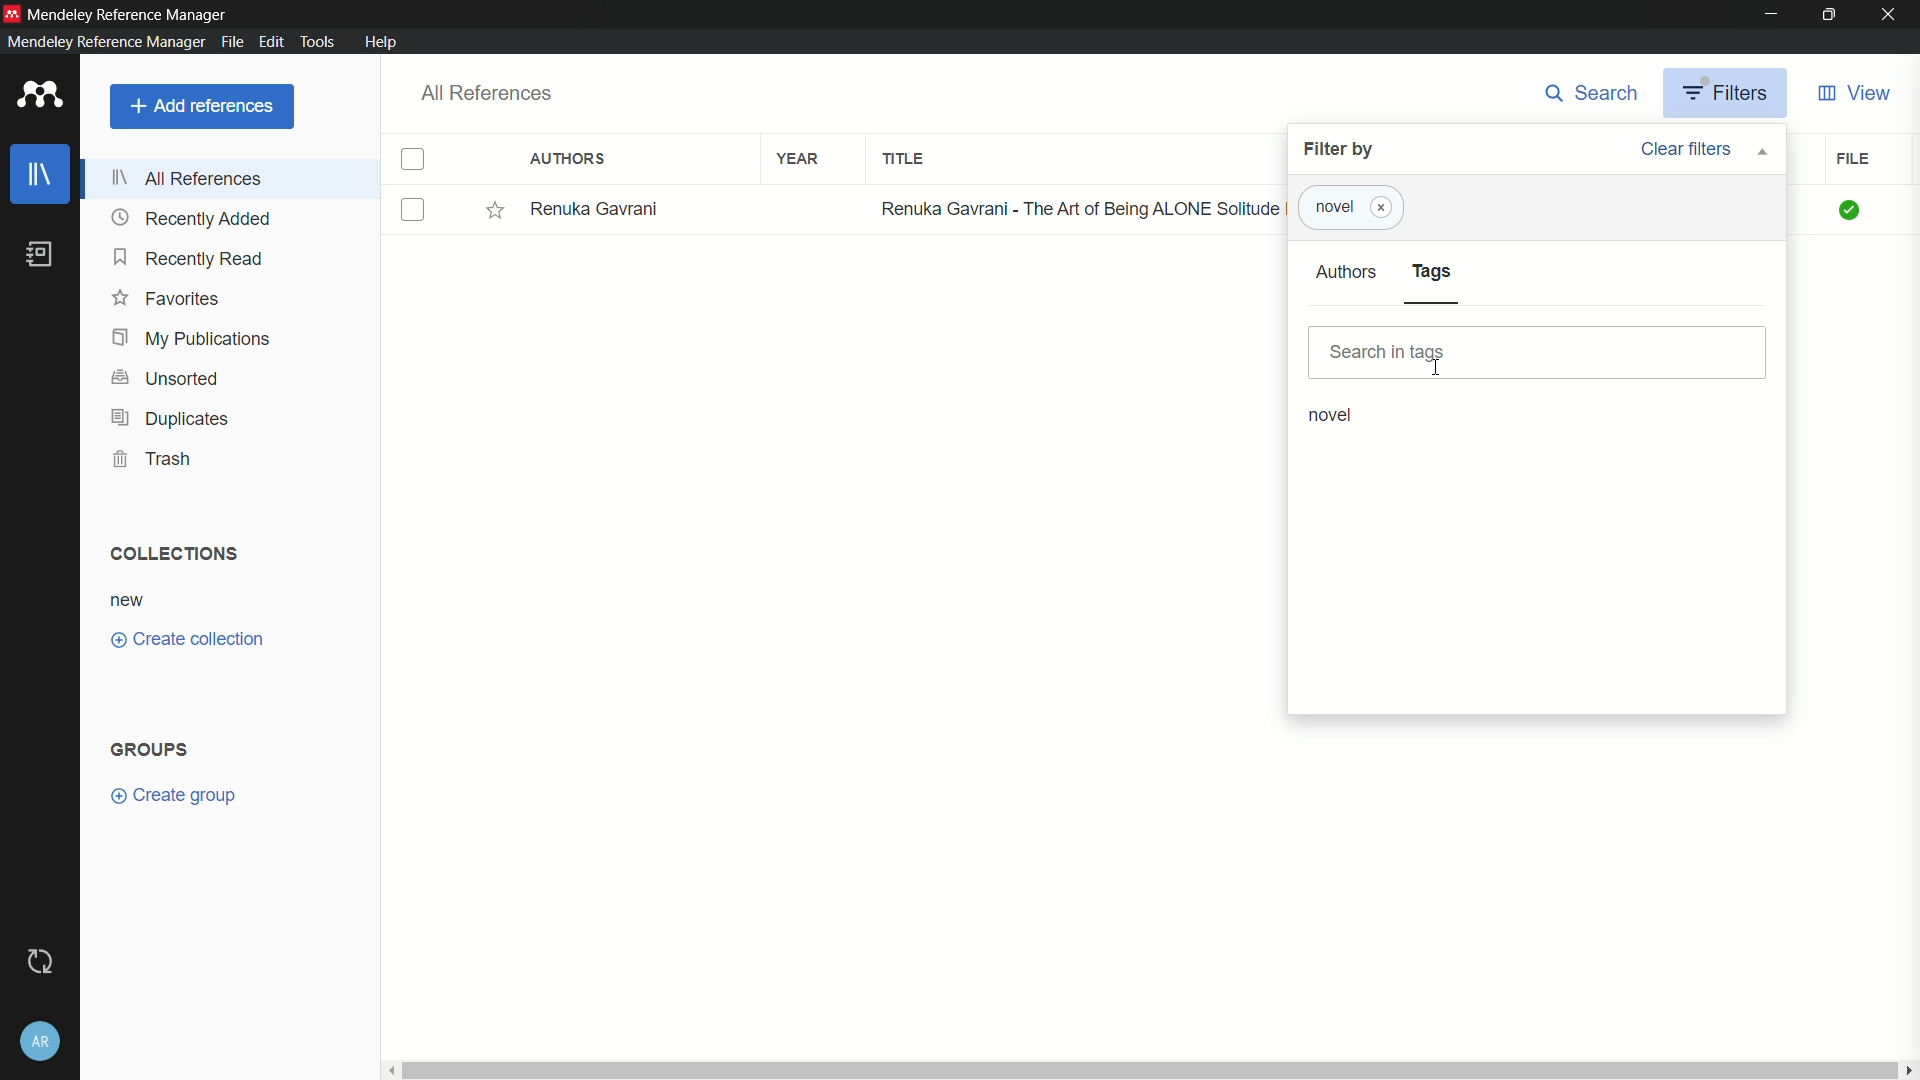  What do you see at coordinates (43, 174) in the screenshot?
I see `library` at bounding box center [43, 174].